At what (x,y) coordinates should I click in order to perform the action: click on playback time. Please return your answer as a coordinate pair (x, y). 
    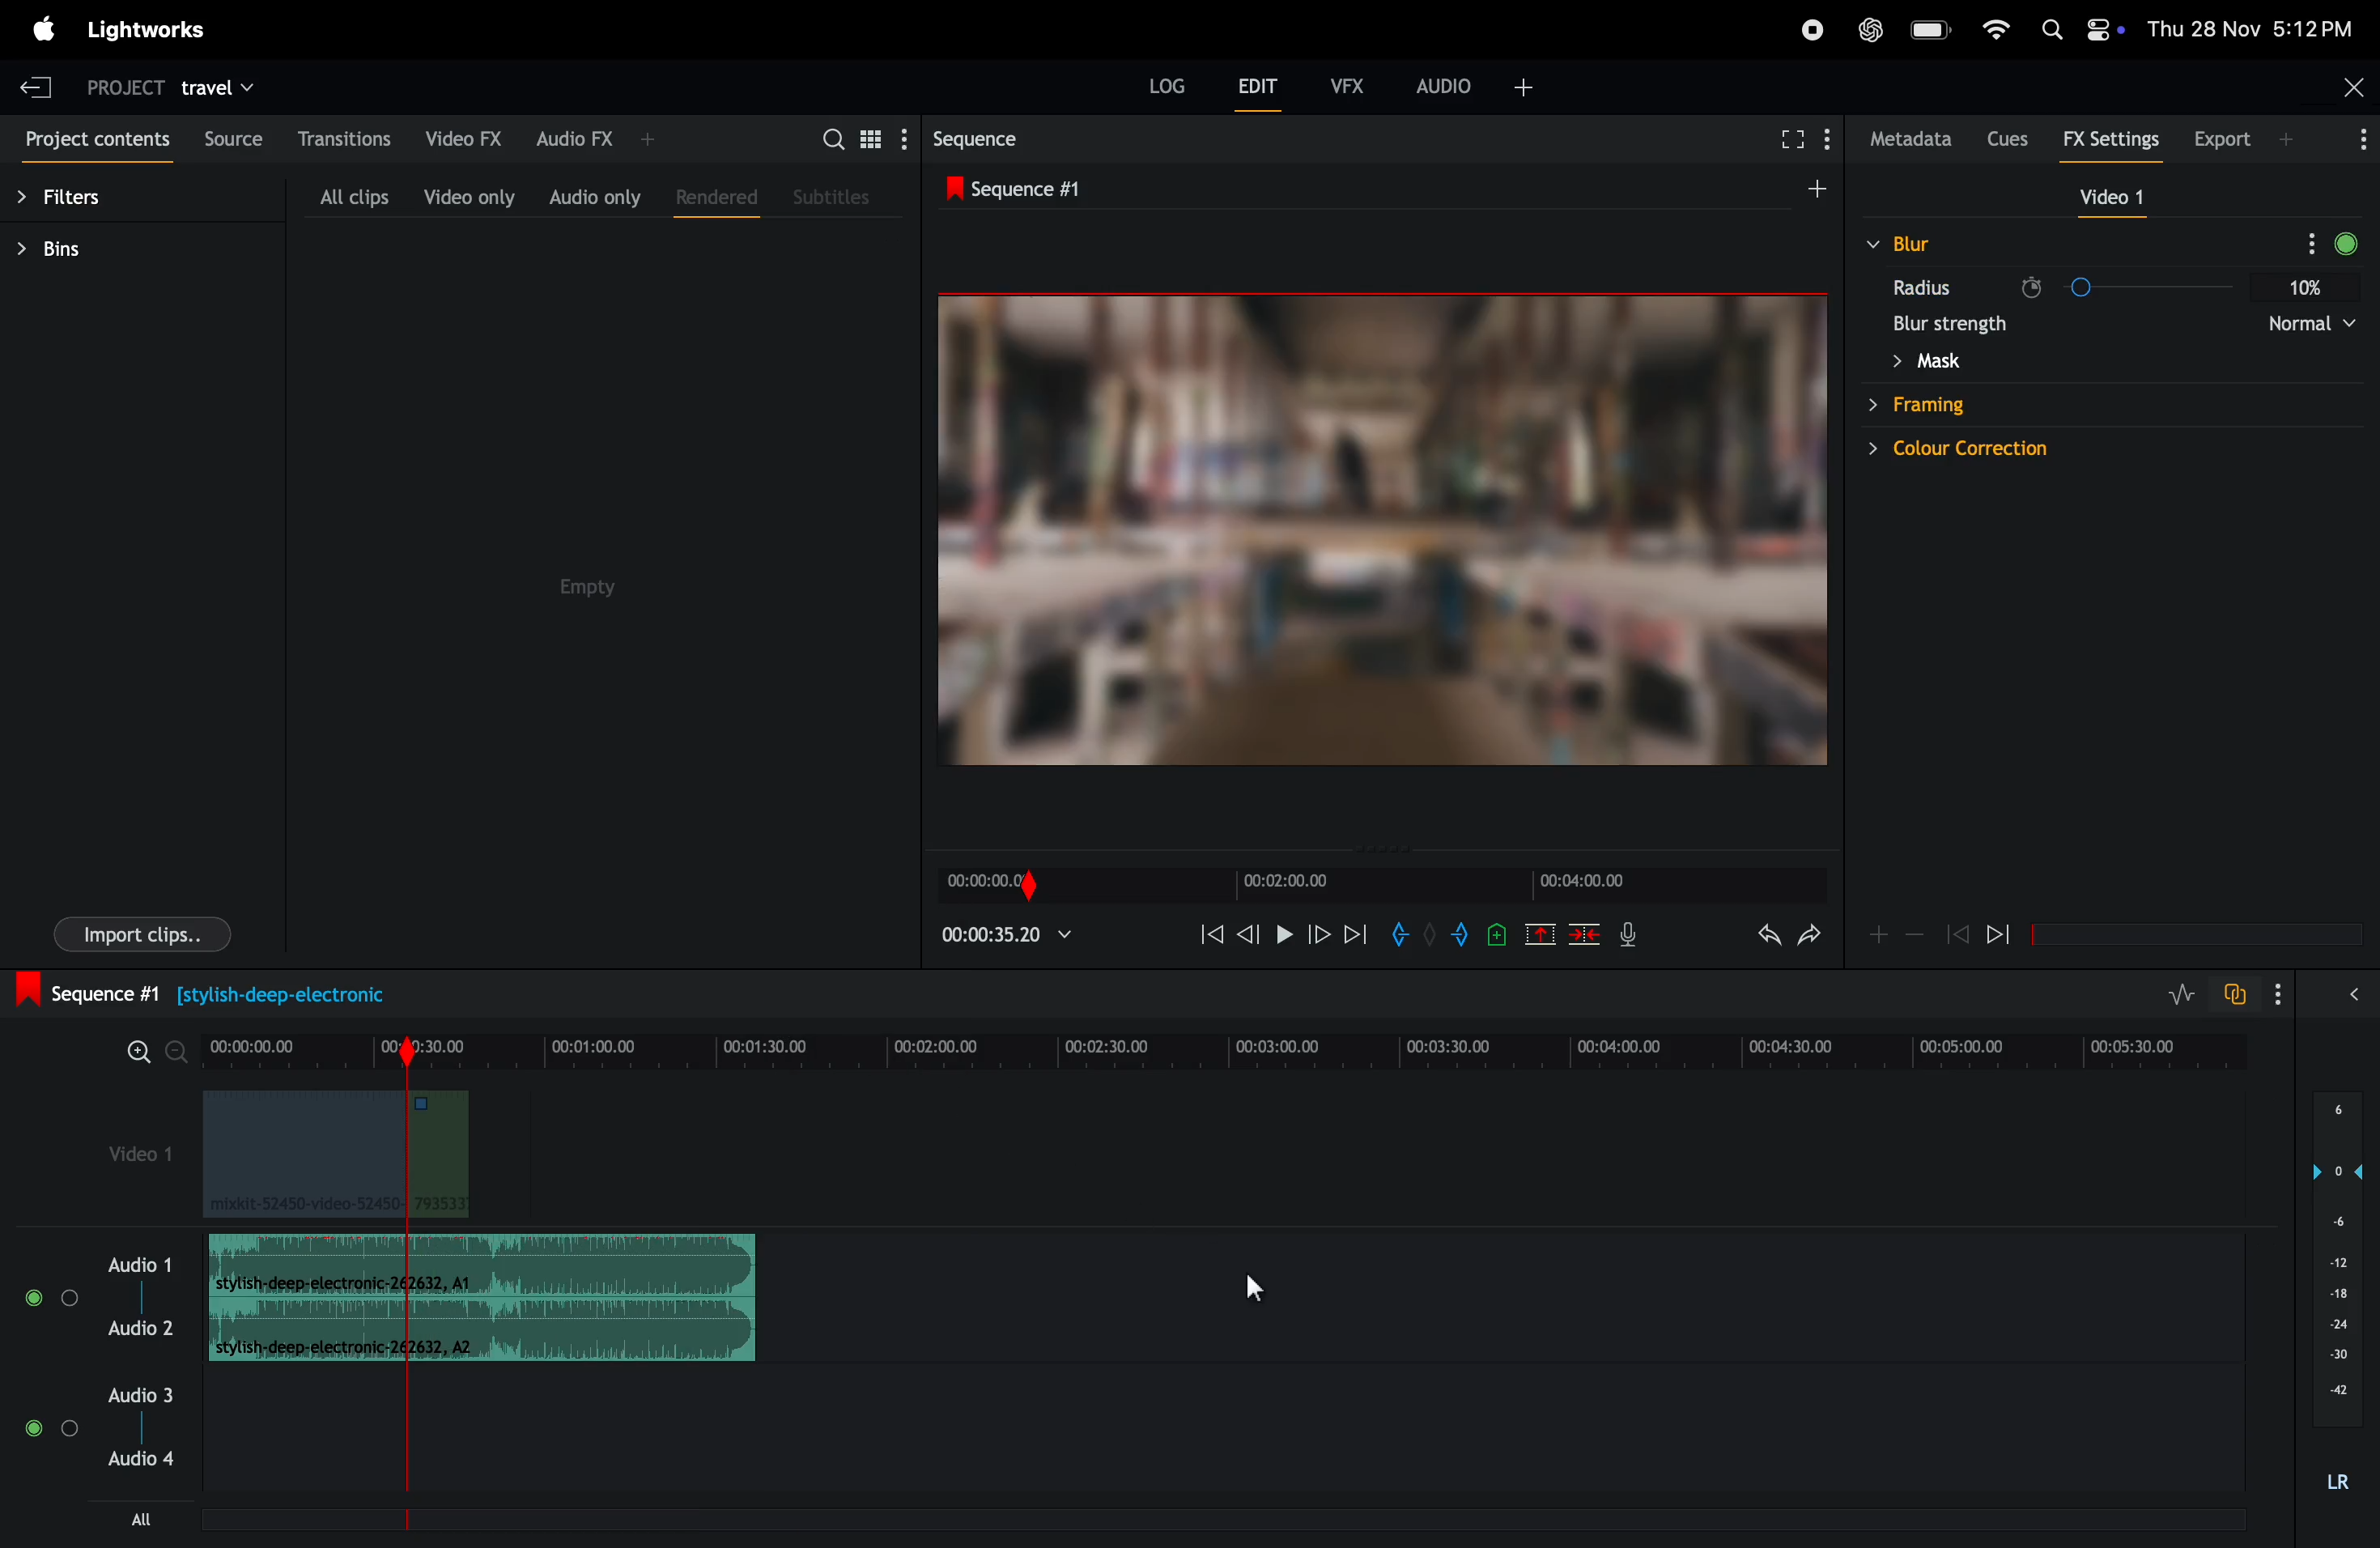
    Looking at the image, I should click on (1013, 939).